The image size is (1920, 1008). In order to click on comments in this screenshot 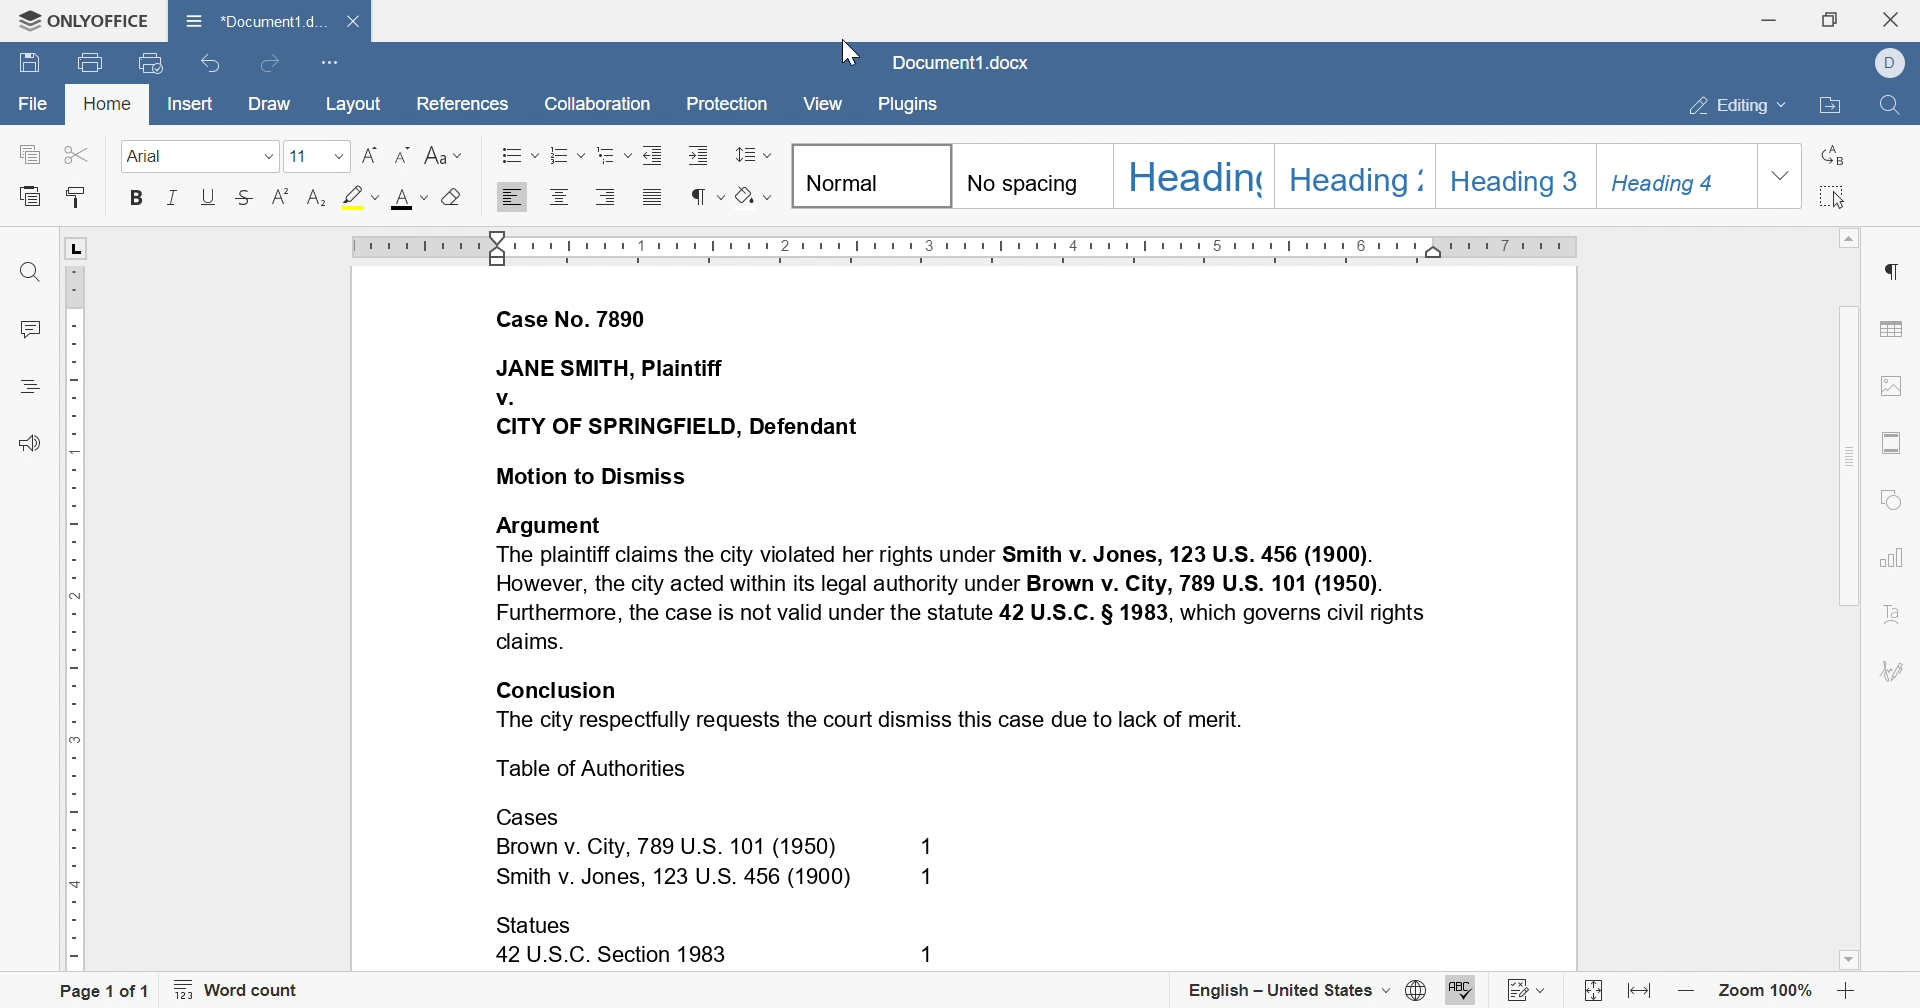, I will do `click(28, 329)`.